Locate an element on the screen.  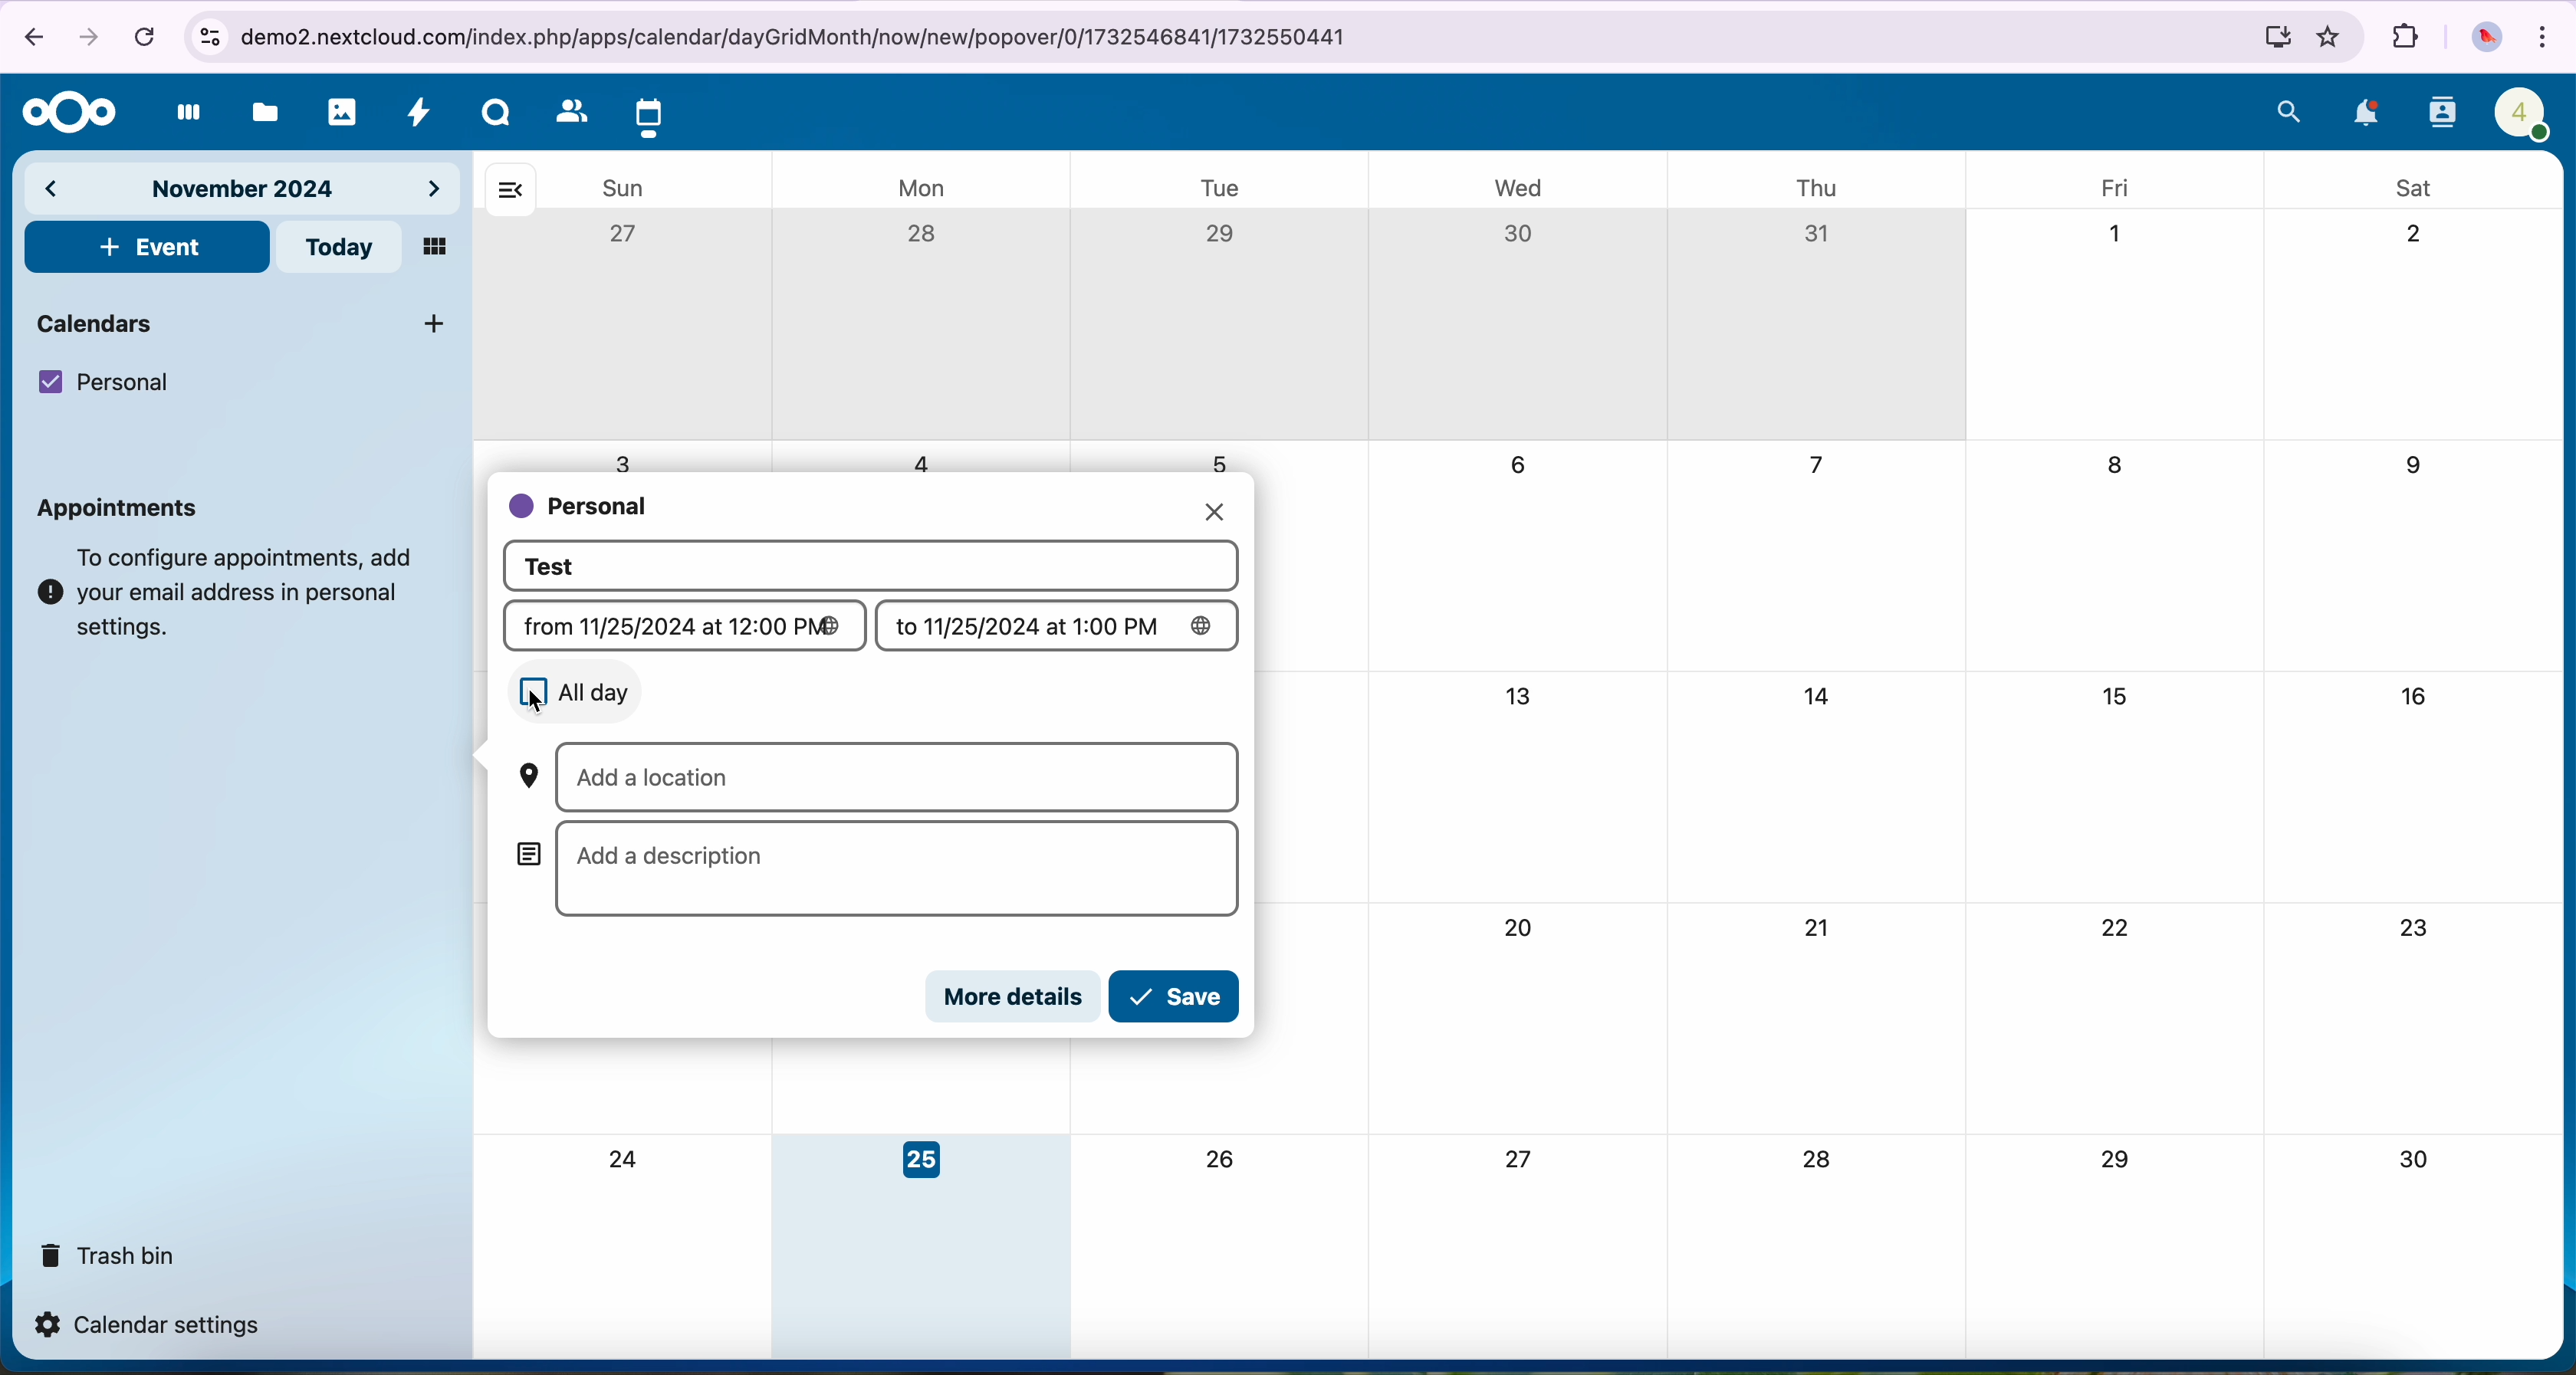
5 is located at coordinates (1223, 461).